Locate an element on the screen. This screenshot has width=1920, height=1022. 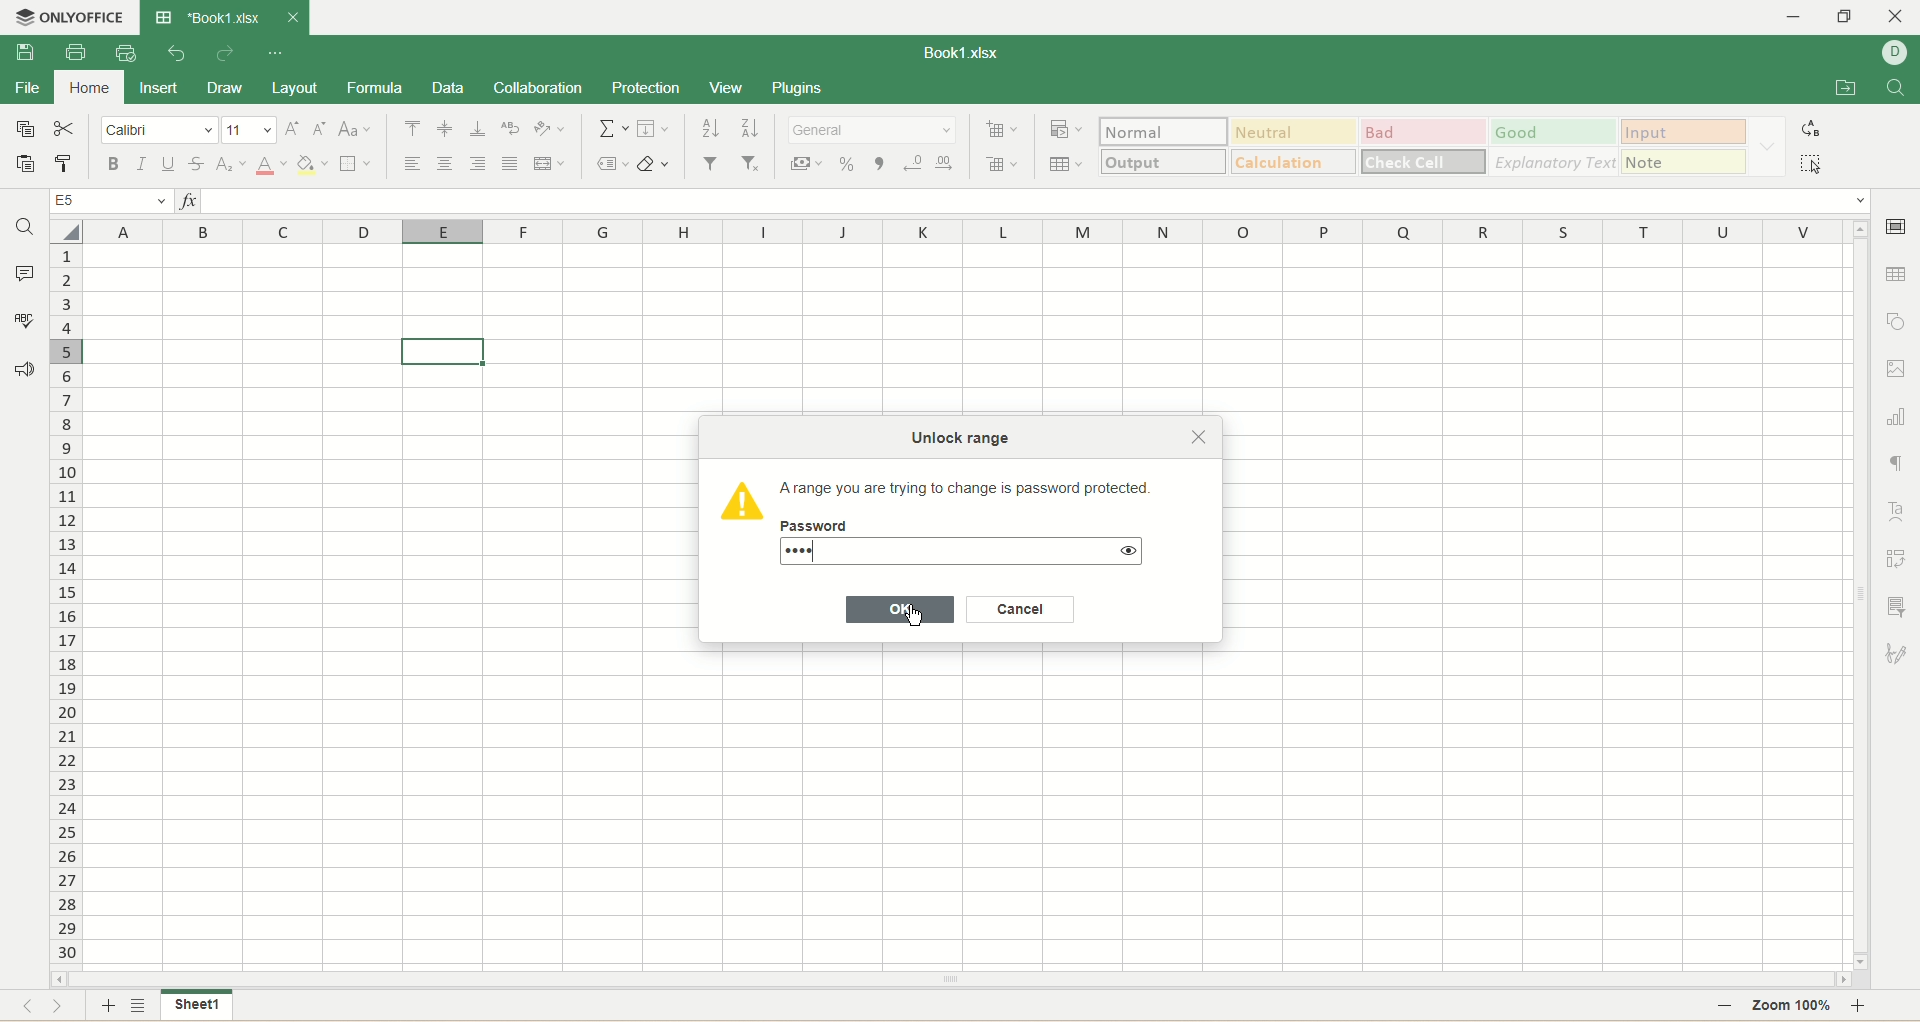
strikethrough is located at coordinates (198, 165).